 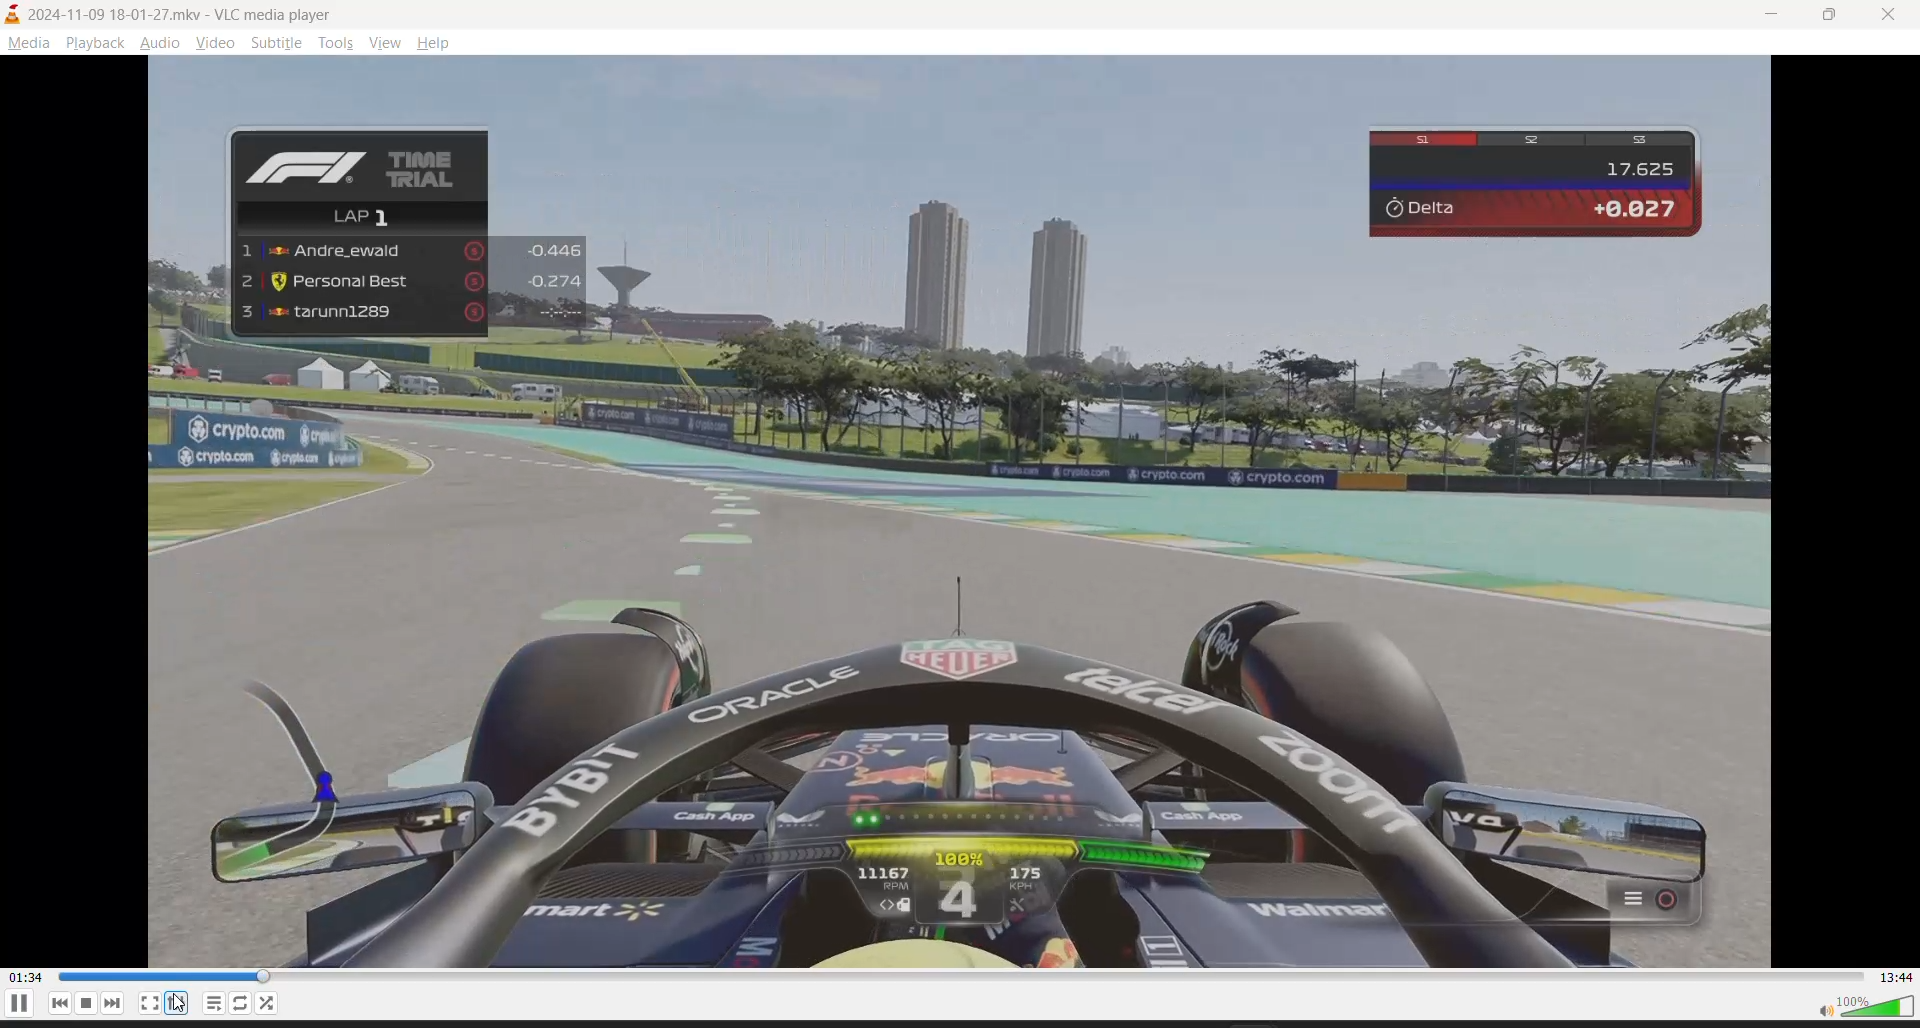 I want to click on minimize, so click(x=1765, y=15).